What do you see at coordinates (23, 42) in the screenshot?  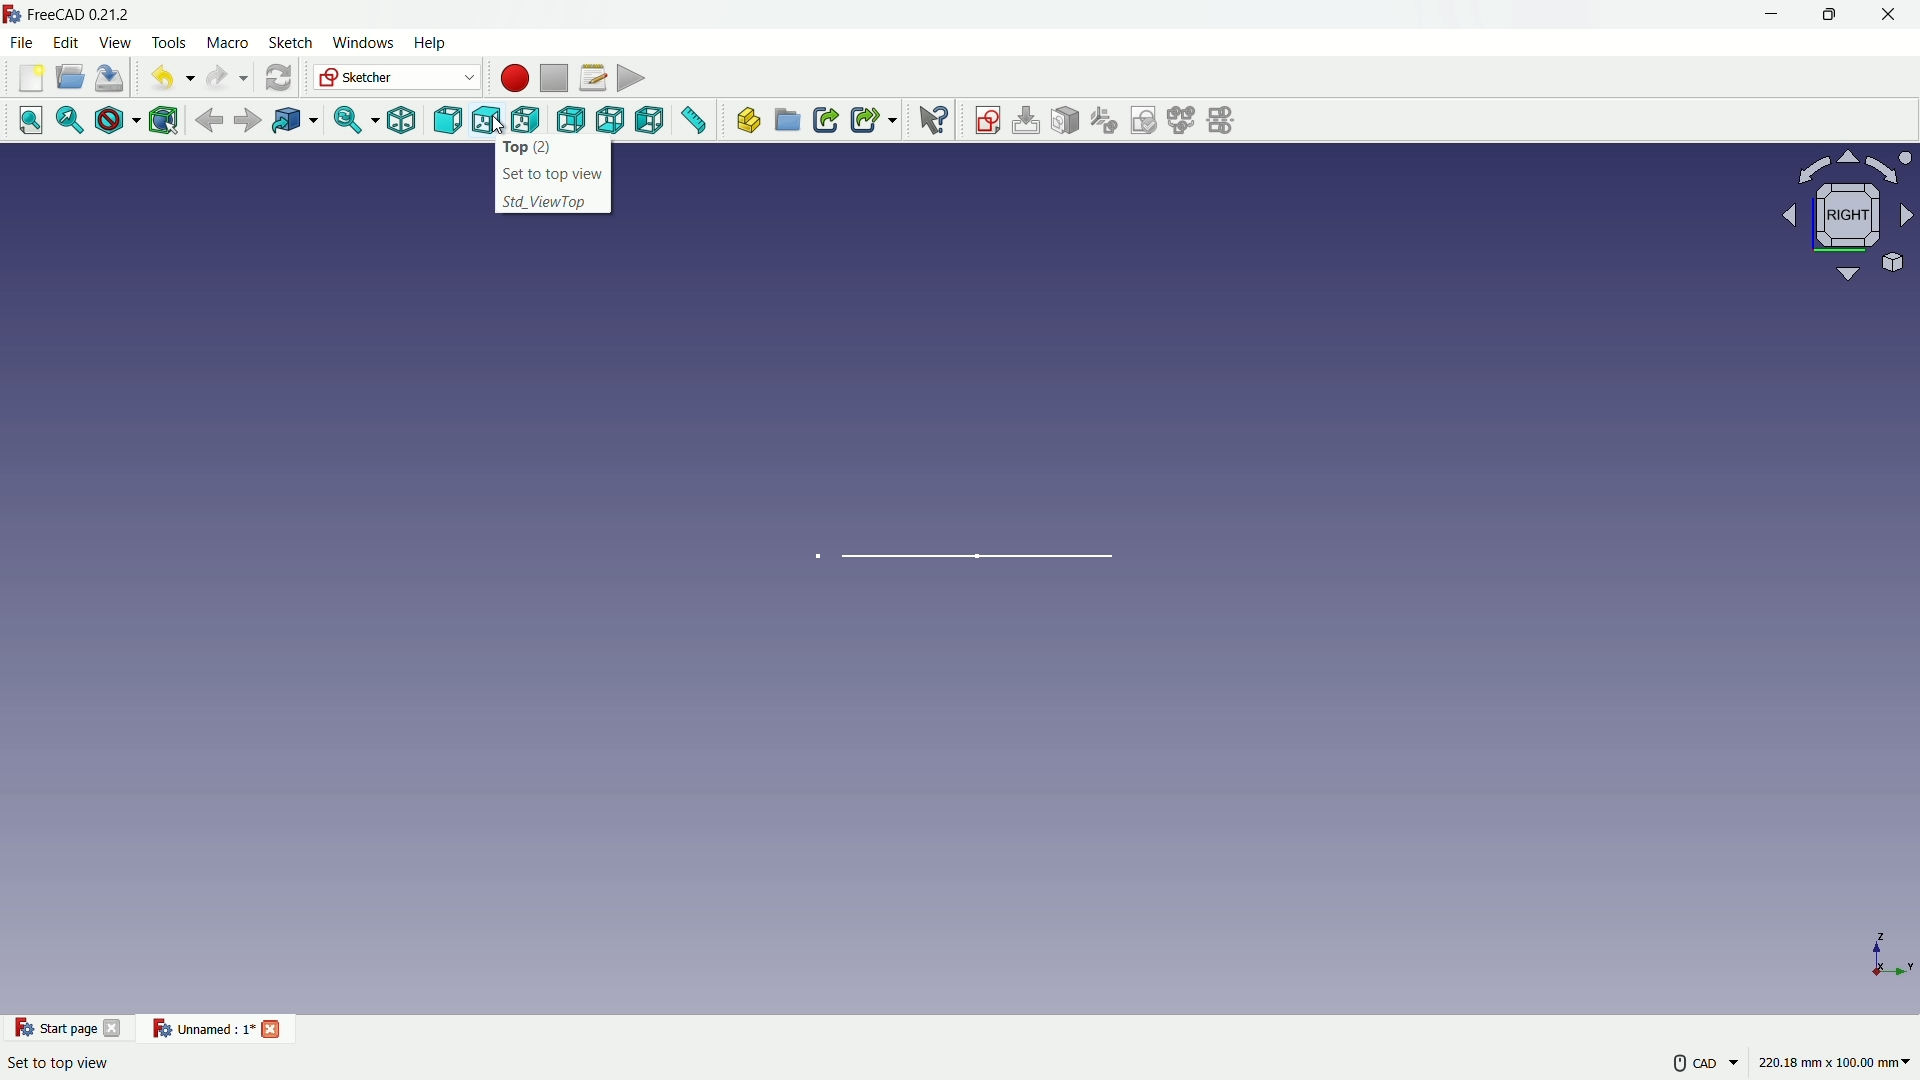 I see `file menu` at bounding box center [23, 42].